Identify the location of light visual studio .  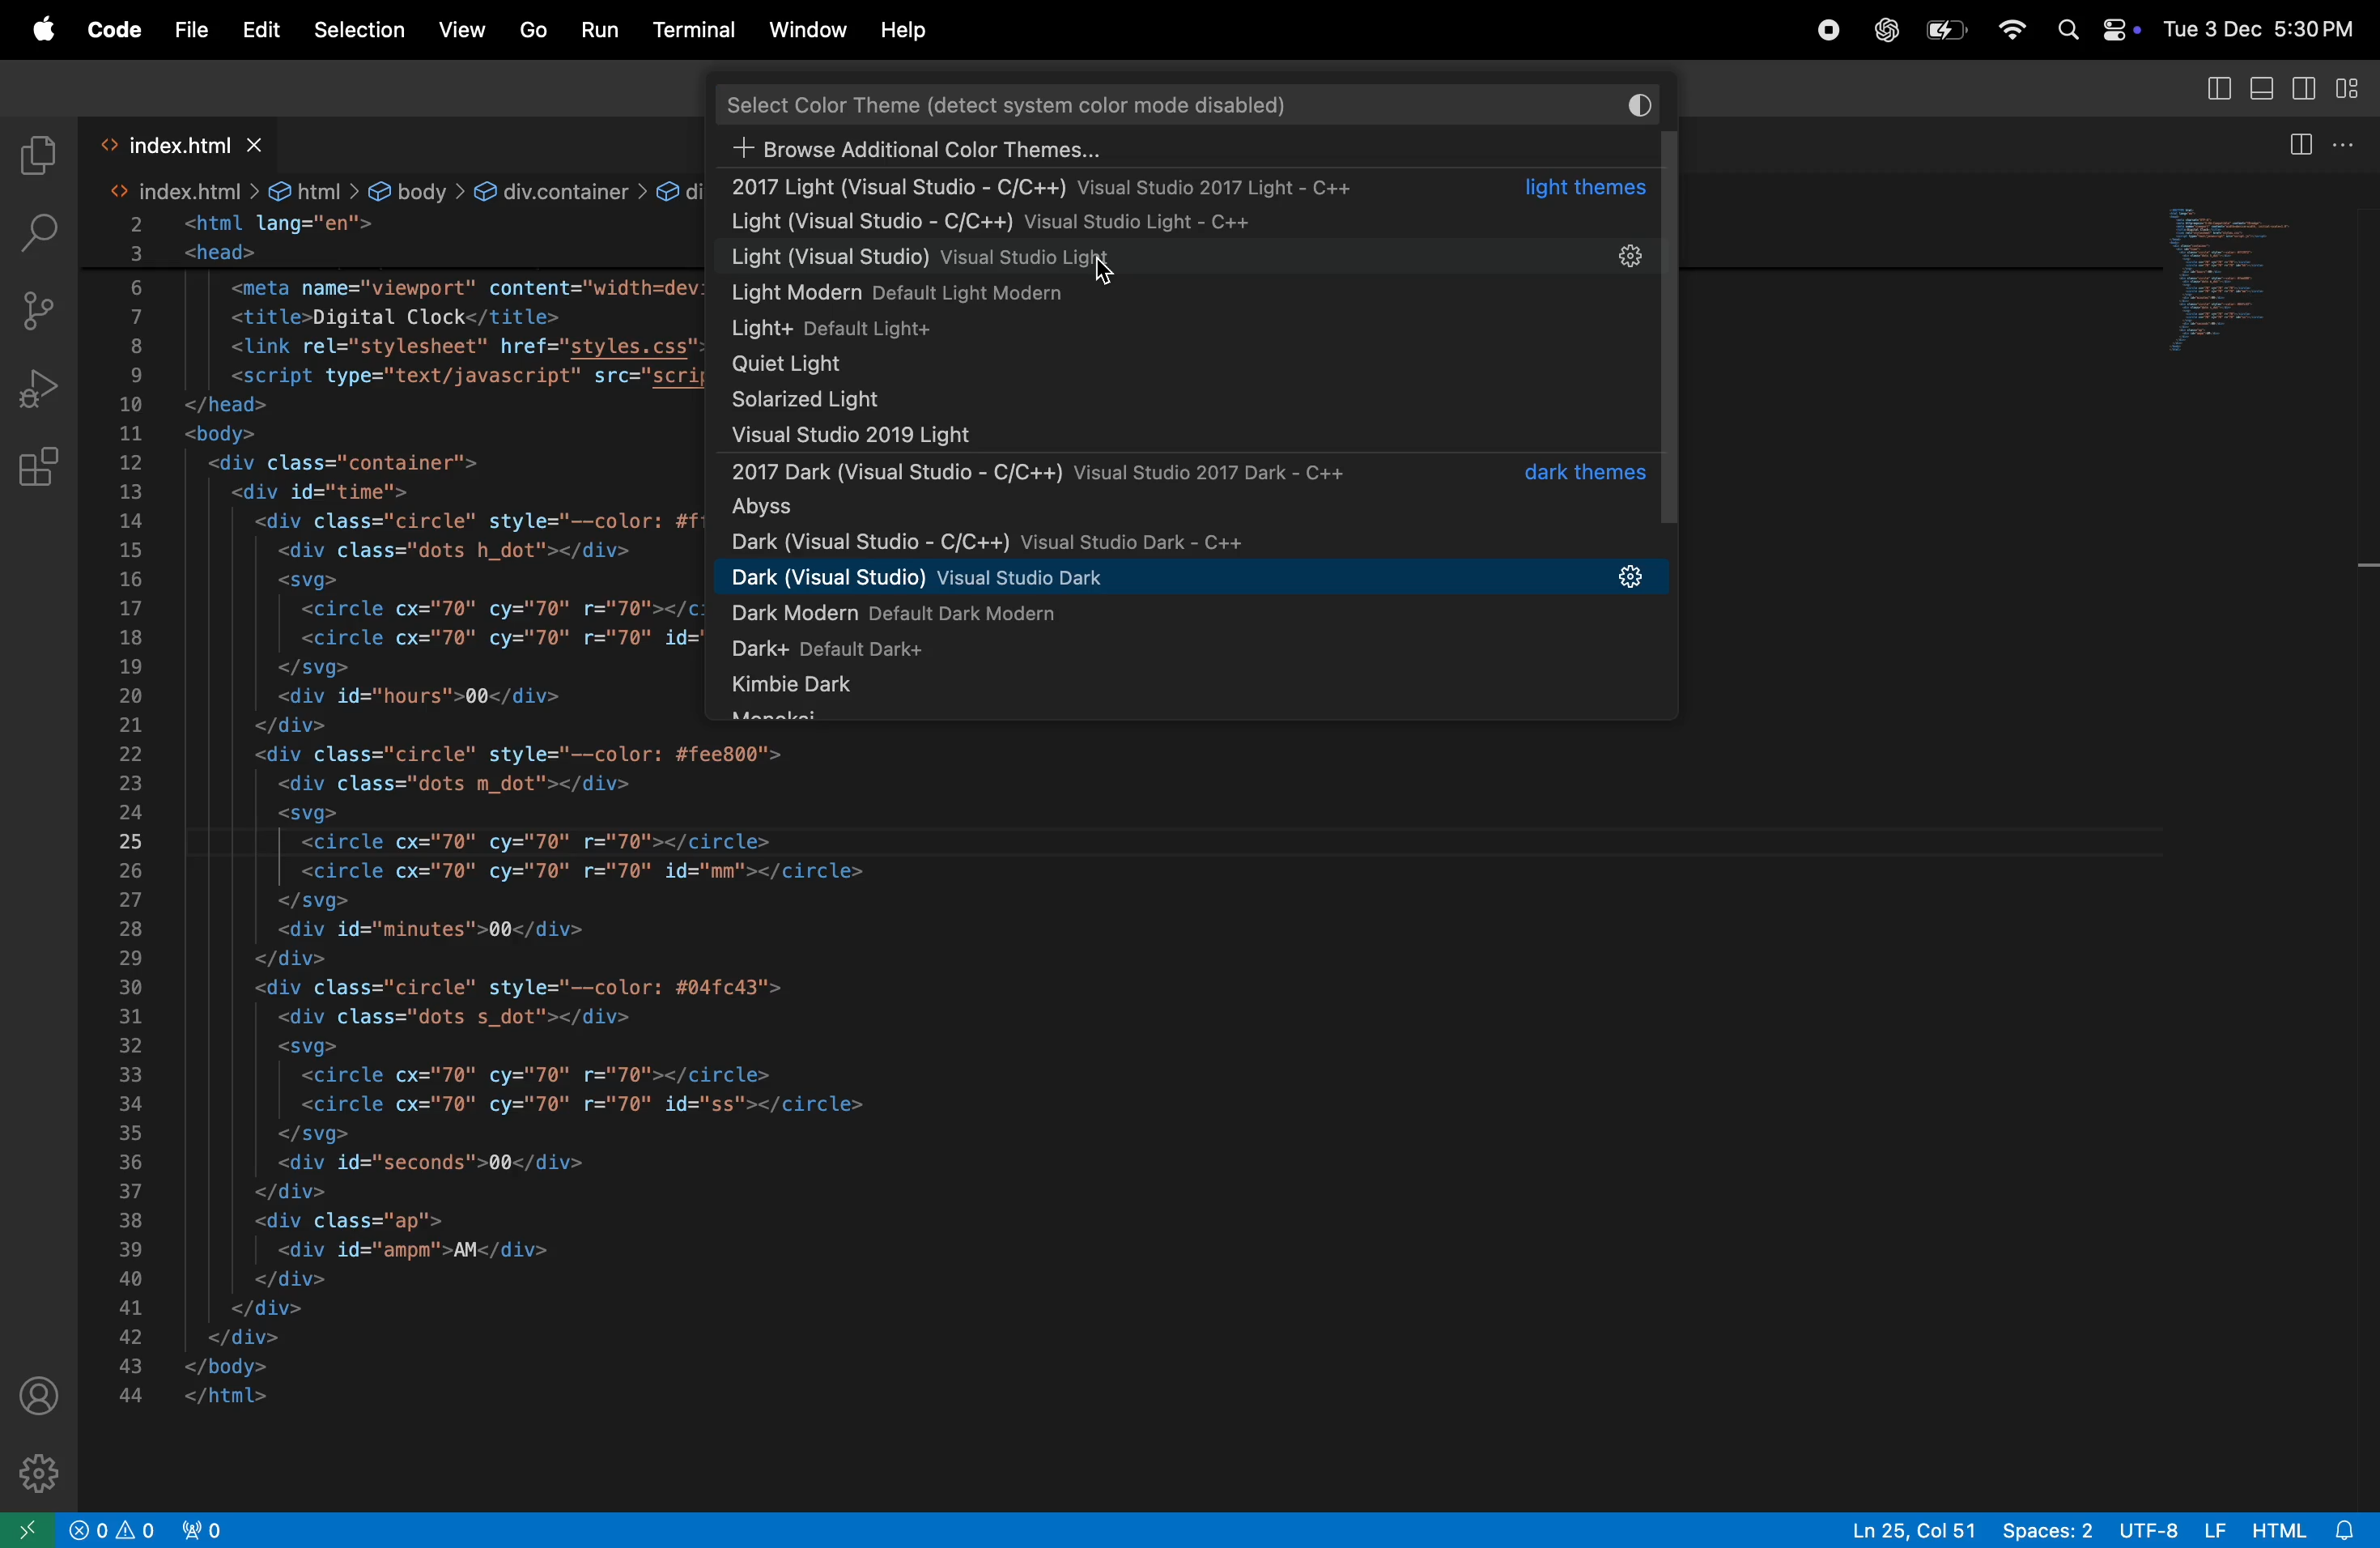
(1164, 260).